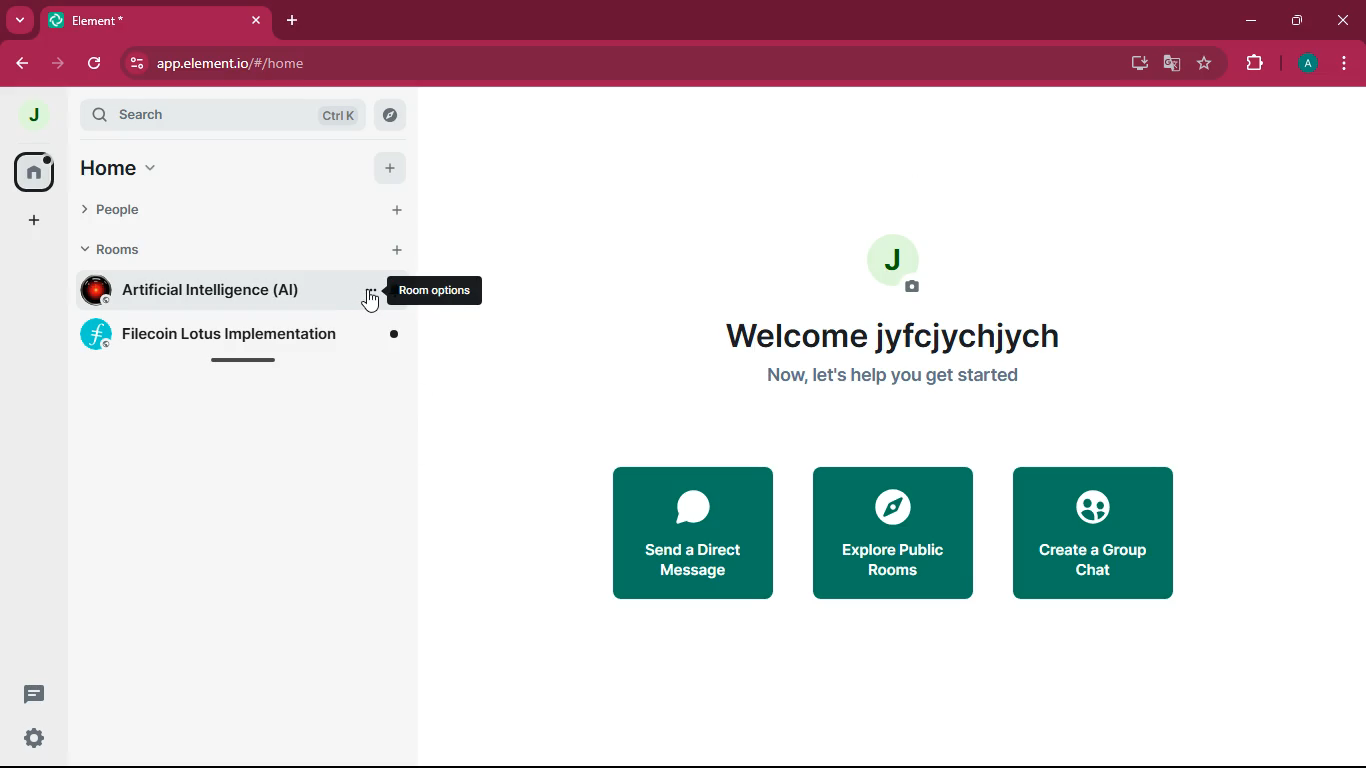 Image resolution: width=1366 pixels, height=768 pixels. What do you see at coordinates (396, 210) in the screenshot?
I see `add people` at bounding box center [396, 210].